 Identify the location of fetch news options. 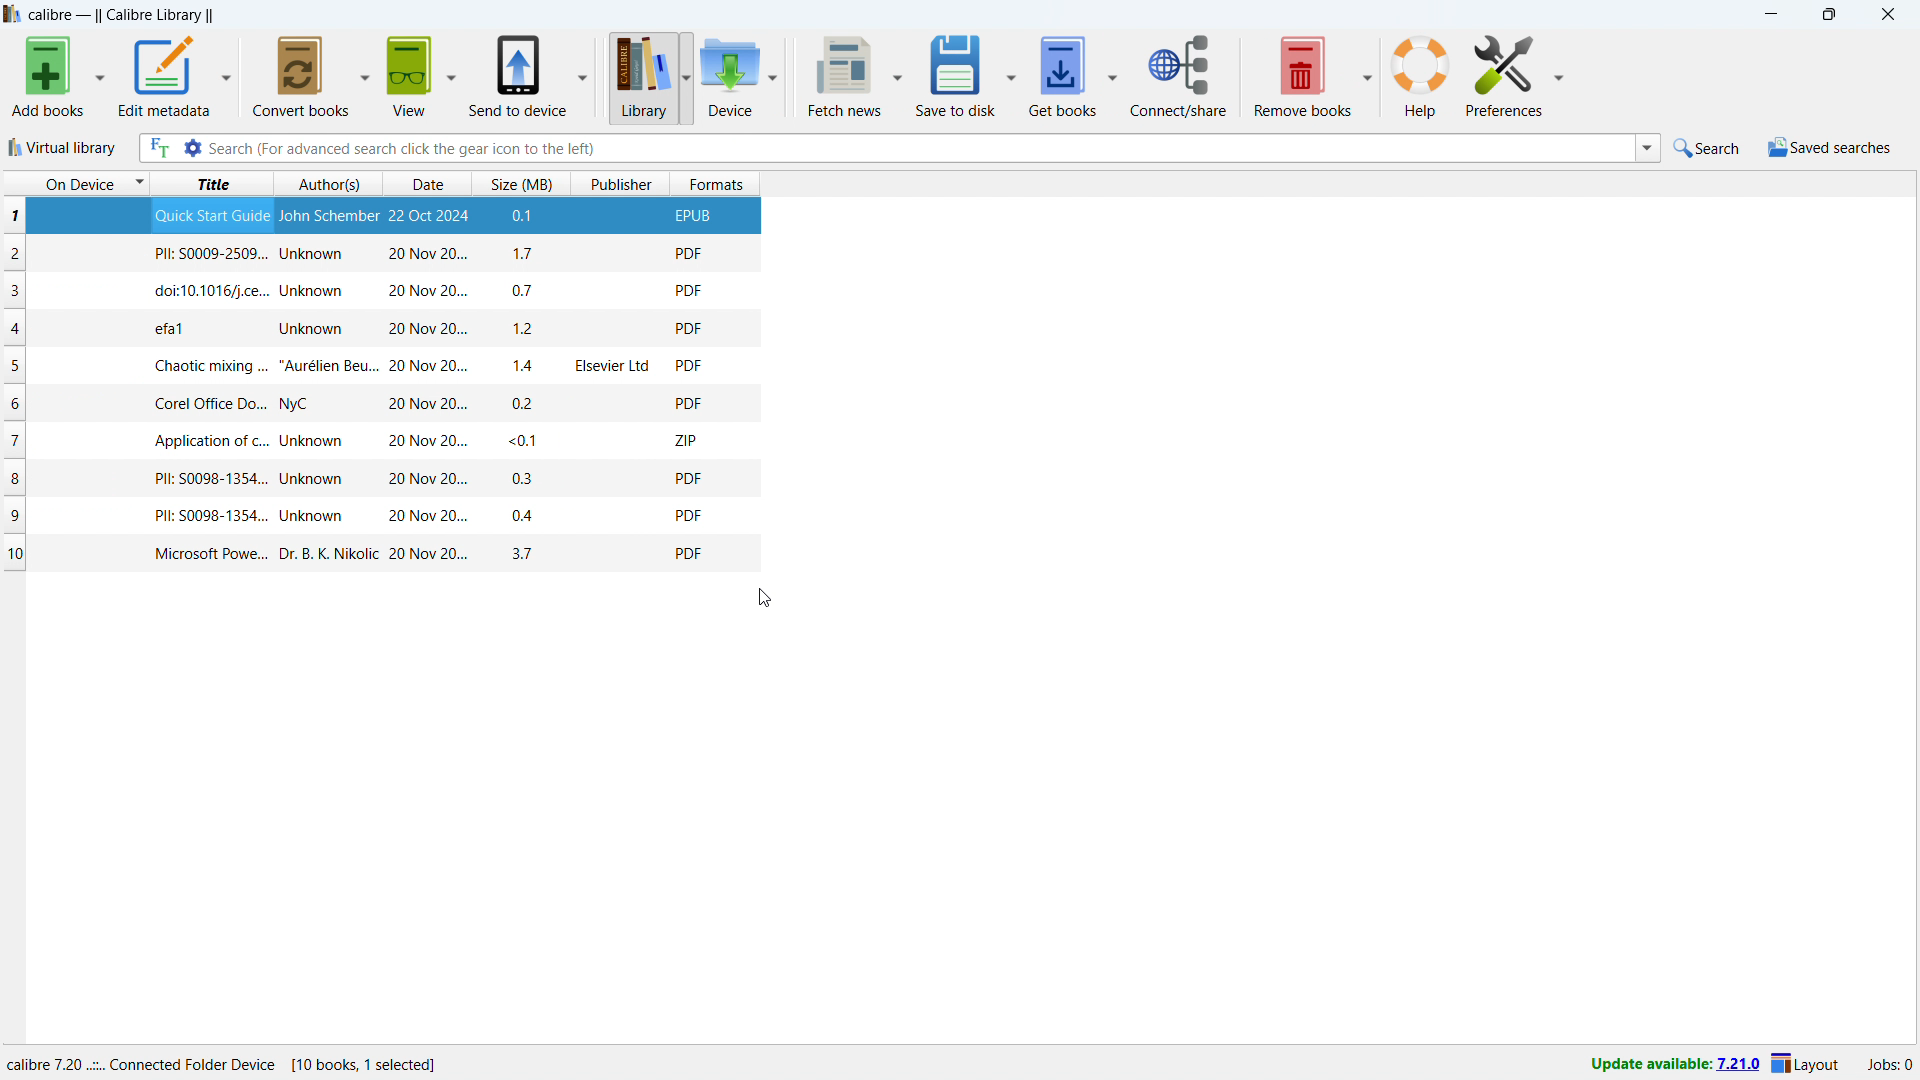
(901, 74).